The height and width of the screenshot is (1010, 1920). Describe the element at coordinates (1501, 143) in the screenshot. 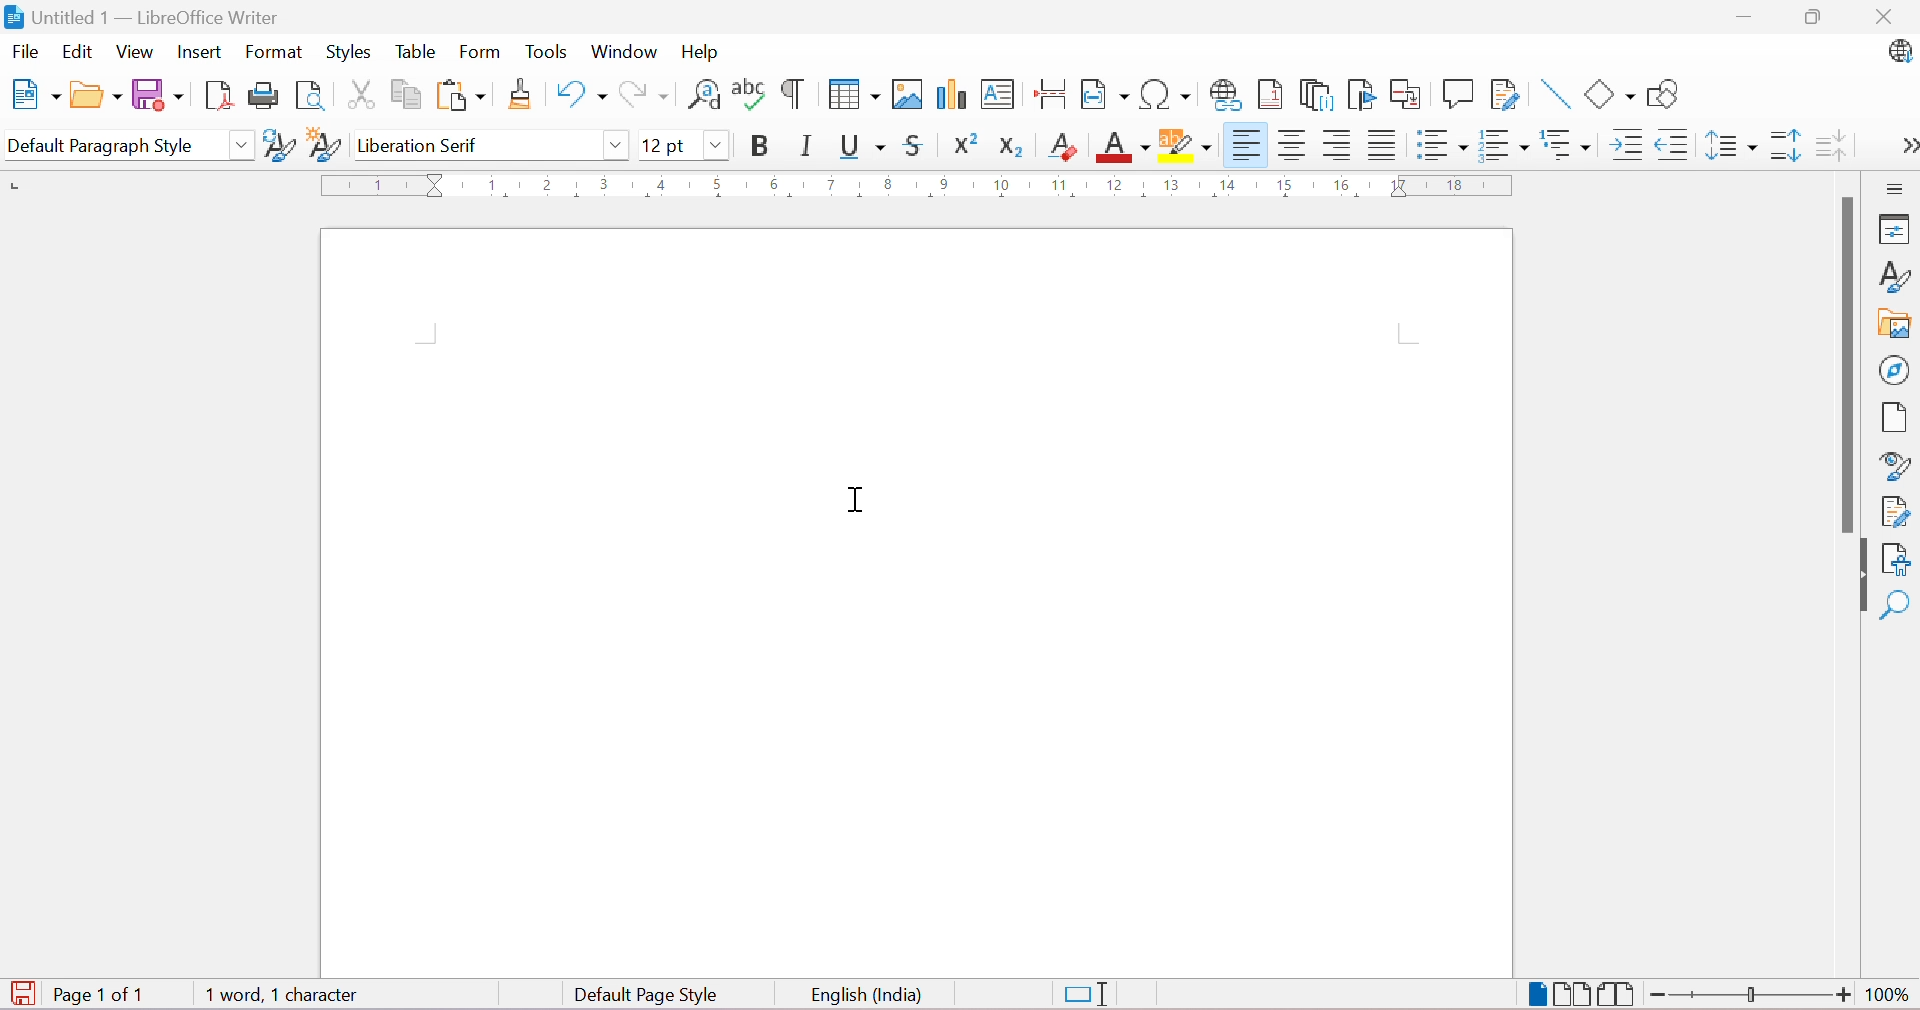

I see `Toggle Ordered List` at that location.